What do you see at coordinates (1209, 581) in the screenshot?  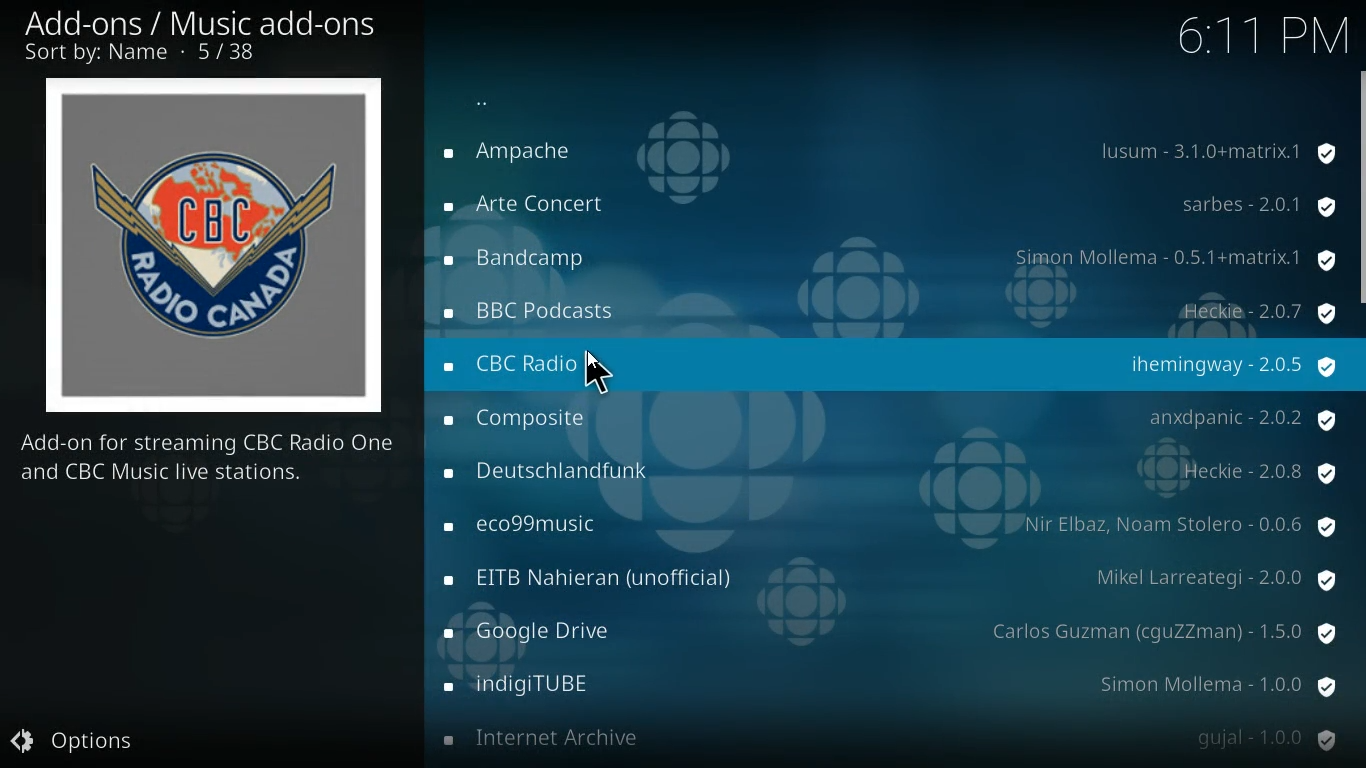 I see `protection` at bounding box center [1209, 581].